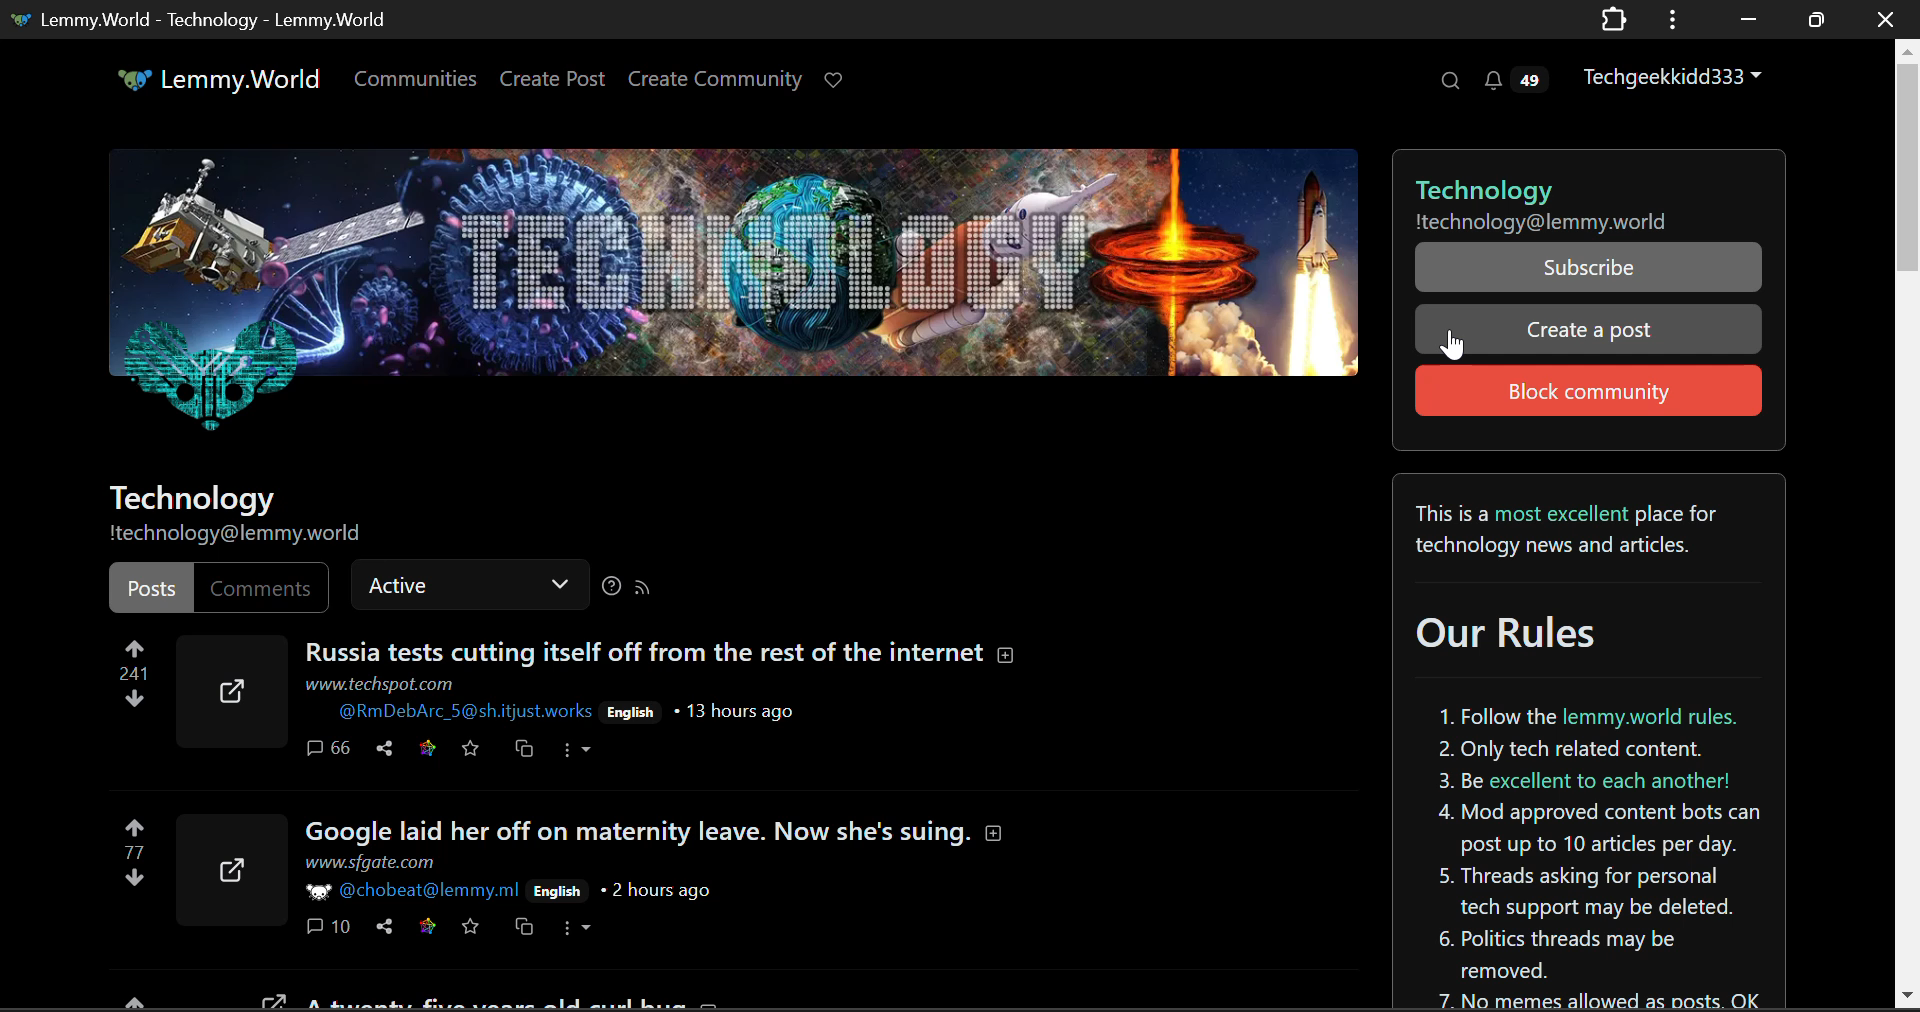  I want to click on Vertical Scroll Bar, so click(1908, 526).